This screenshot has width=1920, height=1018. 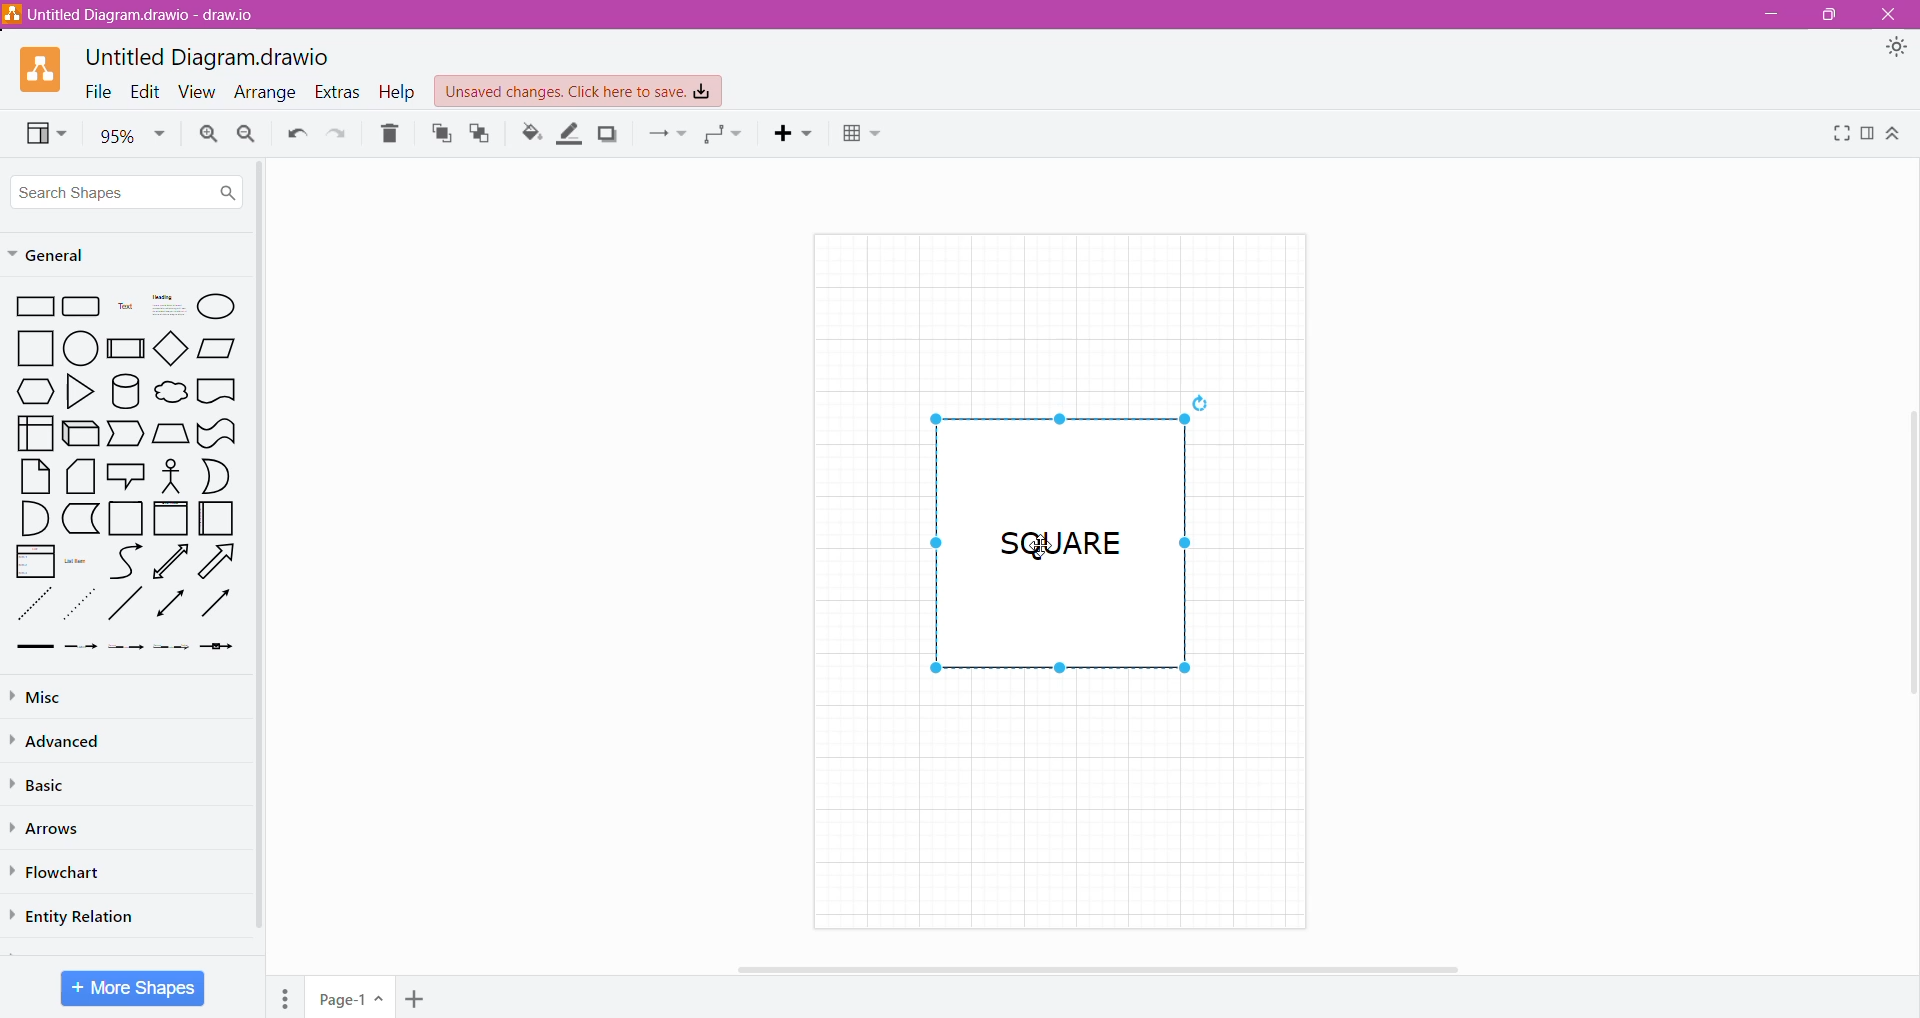 I want to click on Parallelogram, so click(x=218, y=349).